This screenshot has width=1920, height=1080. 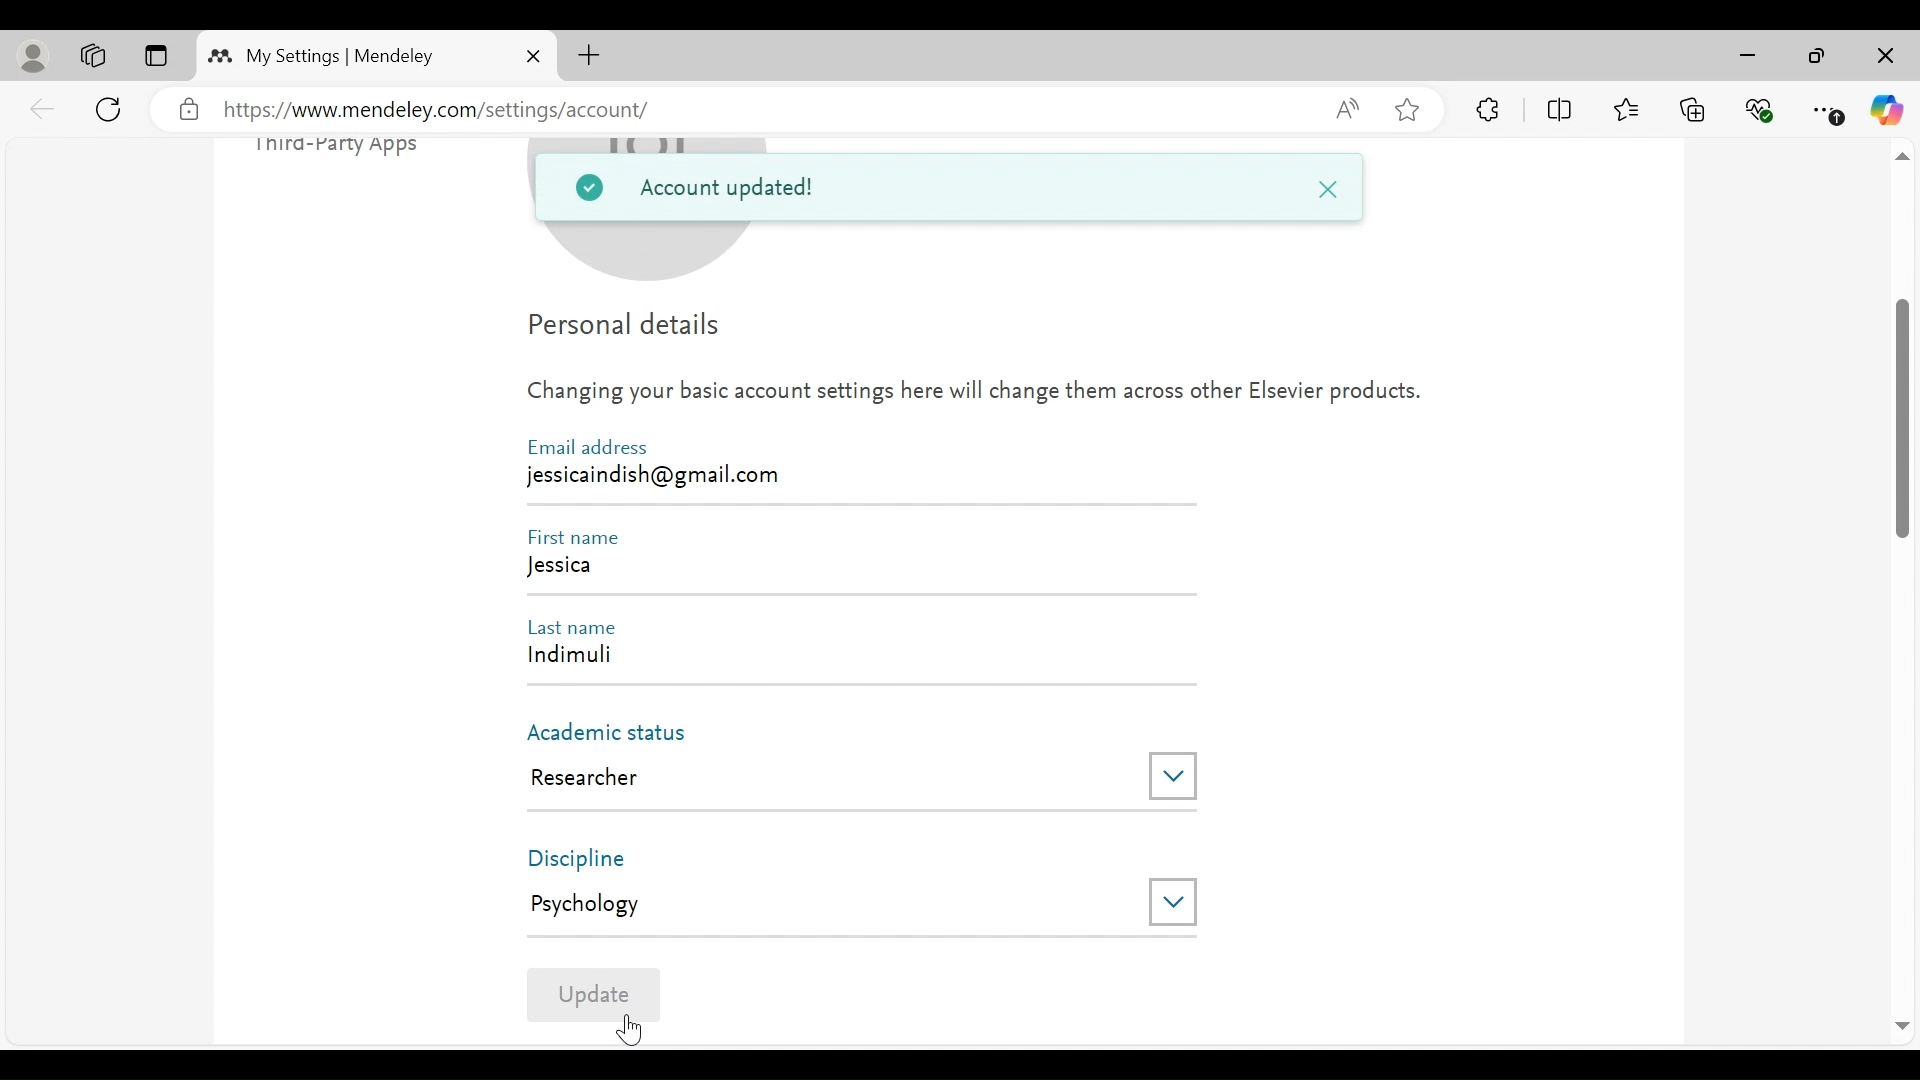 What do you see at coordinates (155, 57) in the screenshot?
I see `Tab Actions Menu` at bounding box center [155, 57].